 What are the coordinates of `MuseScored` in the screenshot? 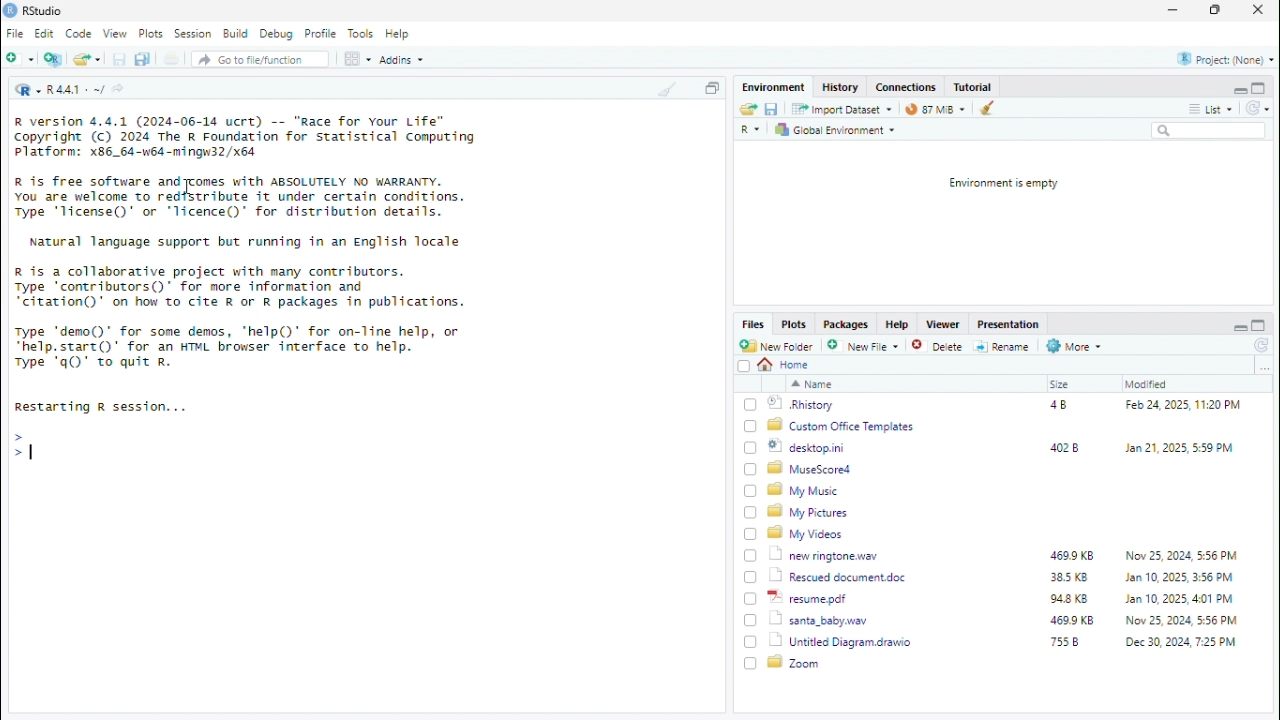 It's located at (810, 469).